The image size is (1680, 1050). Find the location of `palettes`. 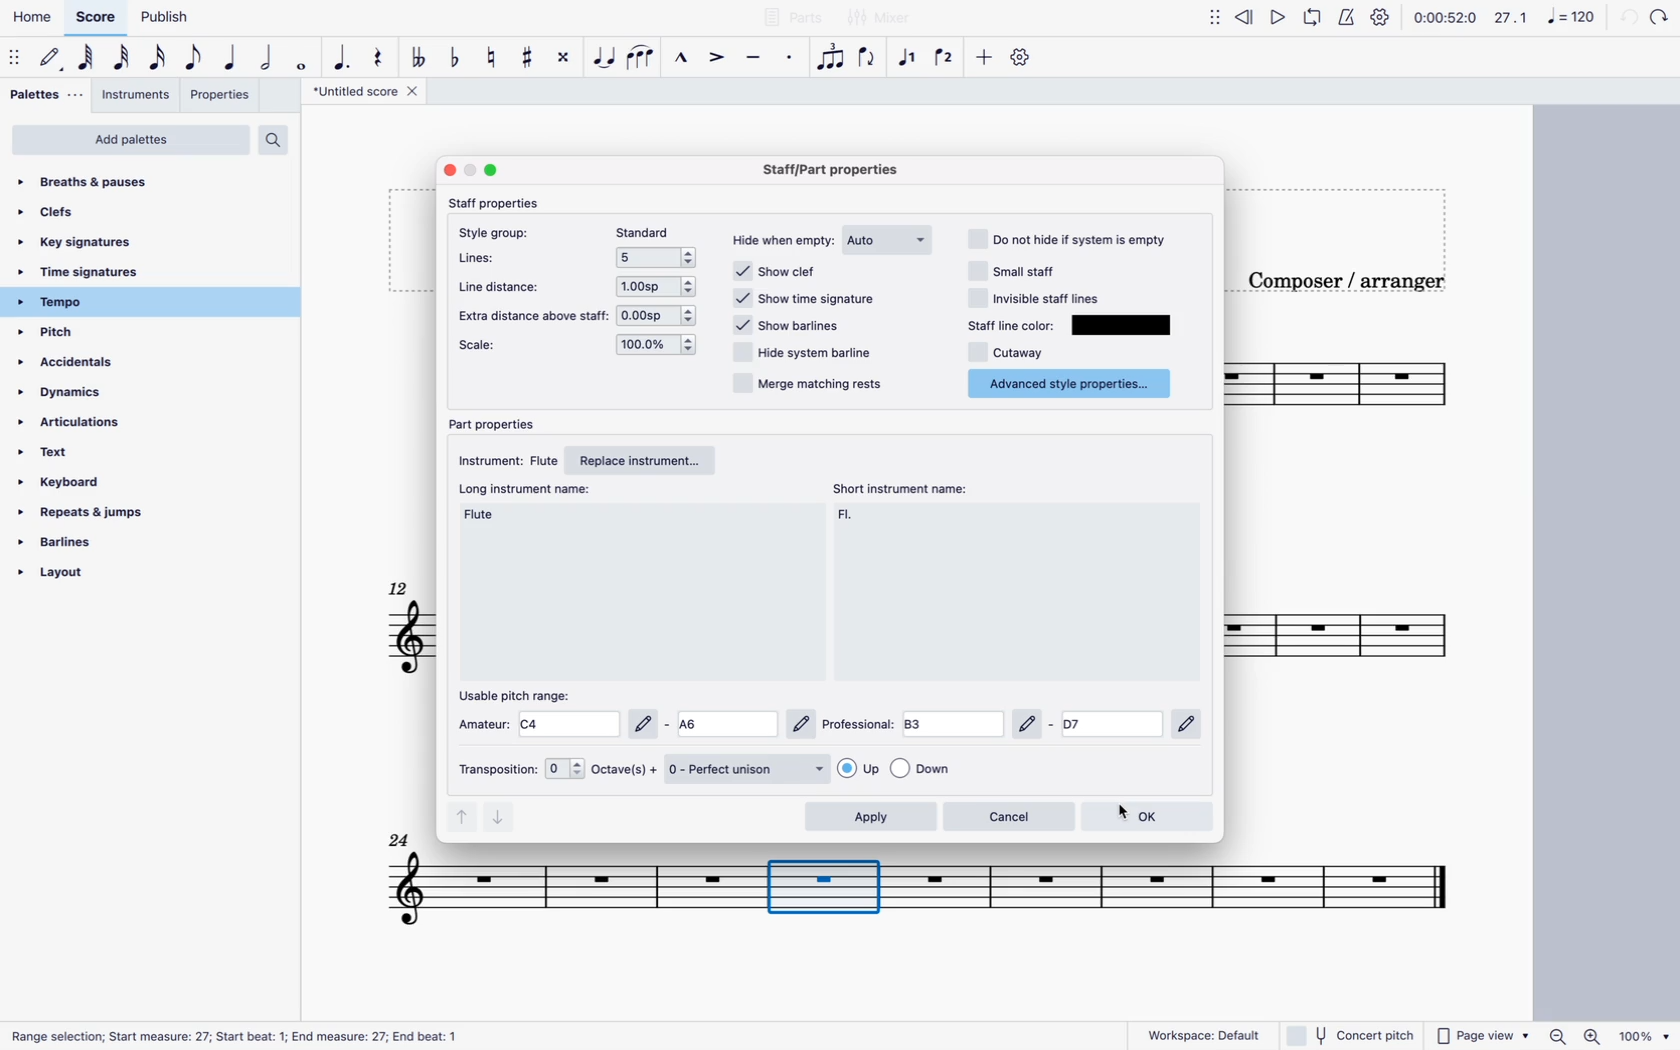

palettes is located at coordinates (43, 94).